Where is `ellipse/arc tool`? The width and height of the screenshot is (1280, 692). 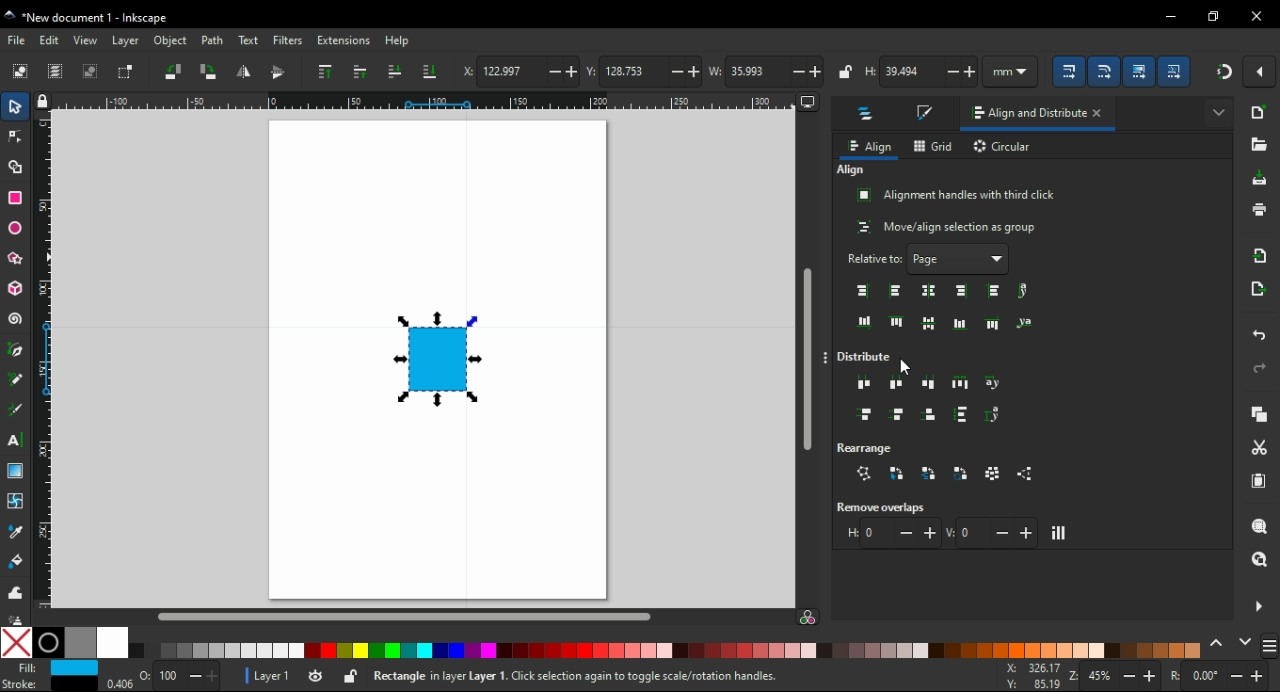 ellipse/arc tool is located at coordinates (16, 225).